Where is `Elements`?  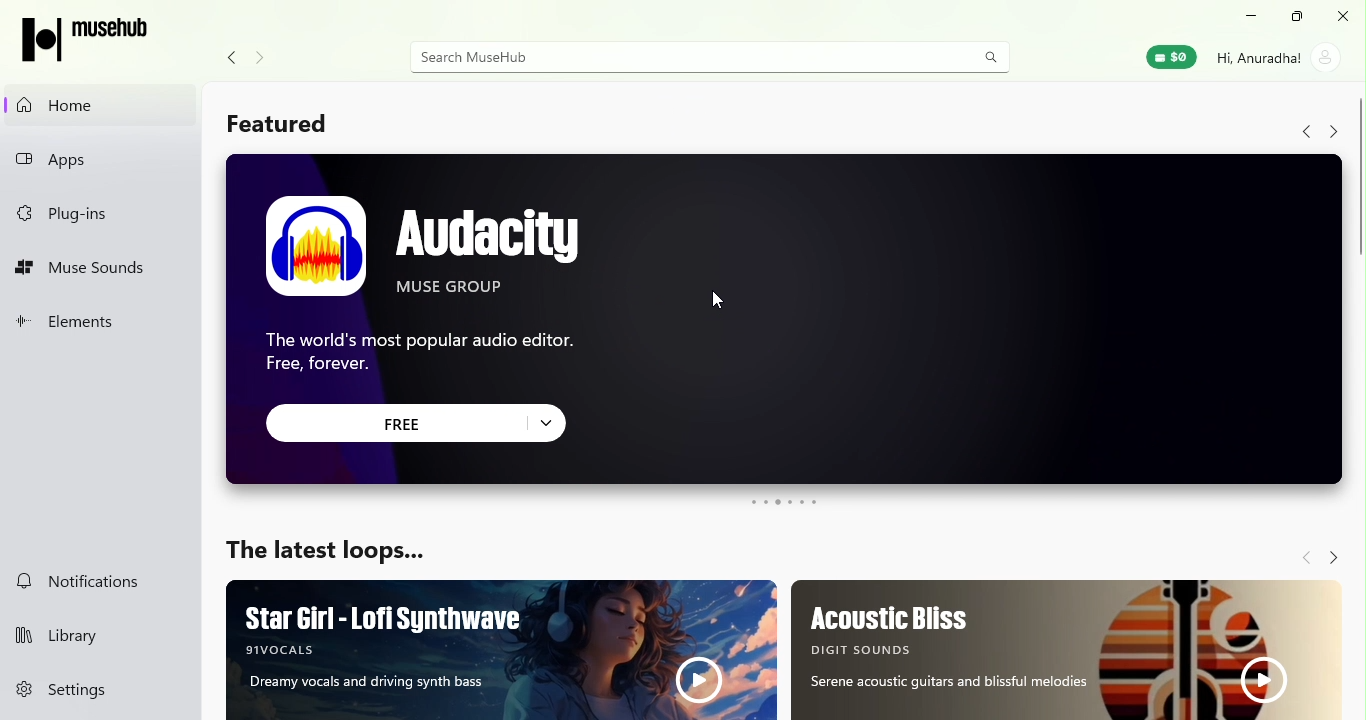 Elements is located at coordinates (101, 324).